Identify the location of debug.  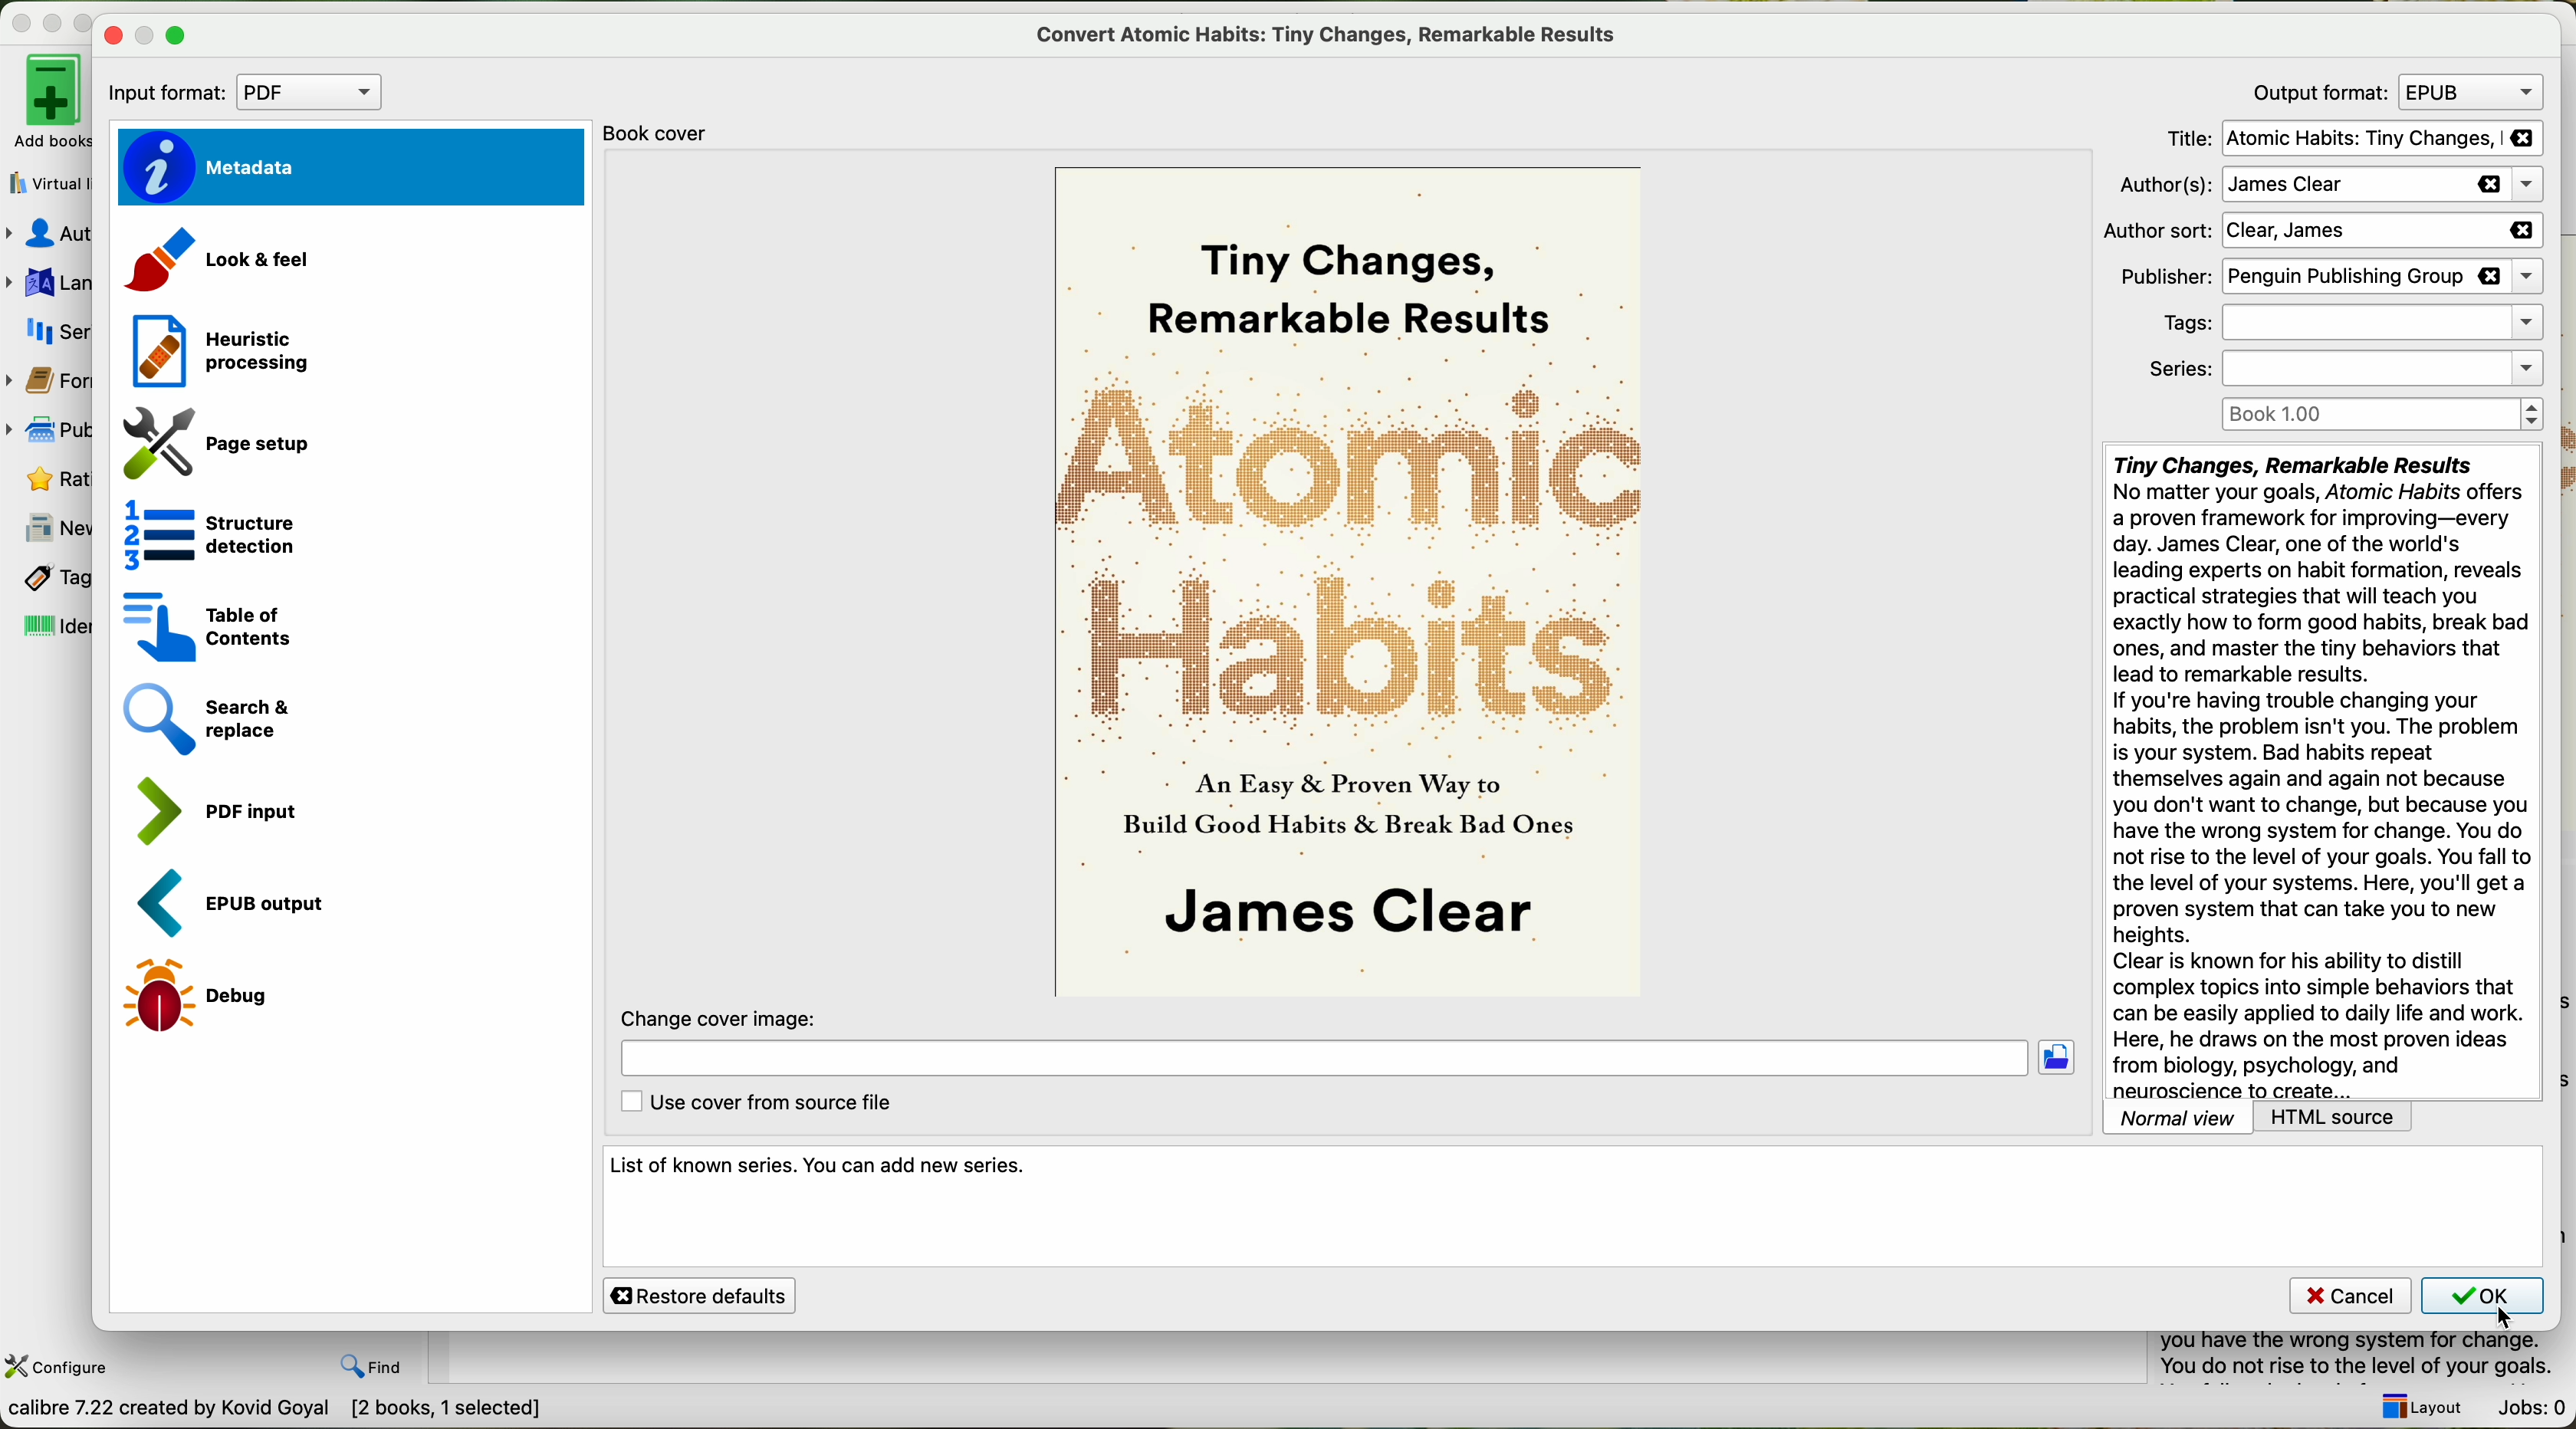
(201, 997).